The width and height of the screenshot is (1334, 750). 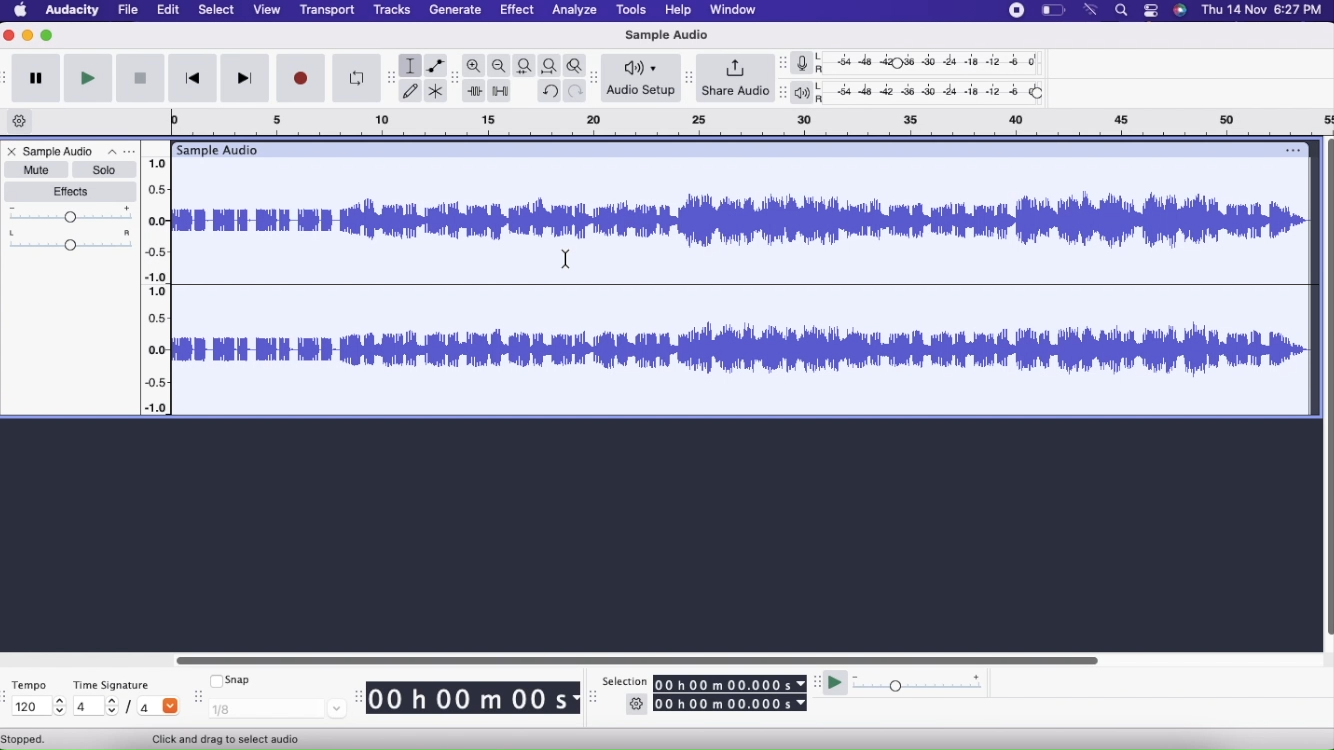 What do you see at coordinates (924, 684) in the screenshot?
I see `Playback speed` at bounding box center [924, 684].